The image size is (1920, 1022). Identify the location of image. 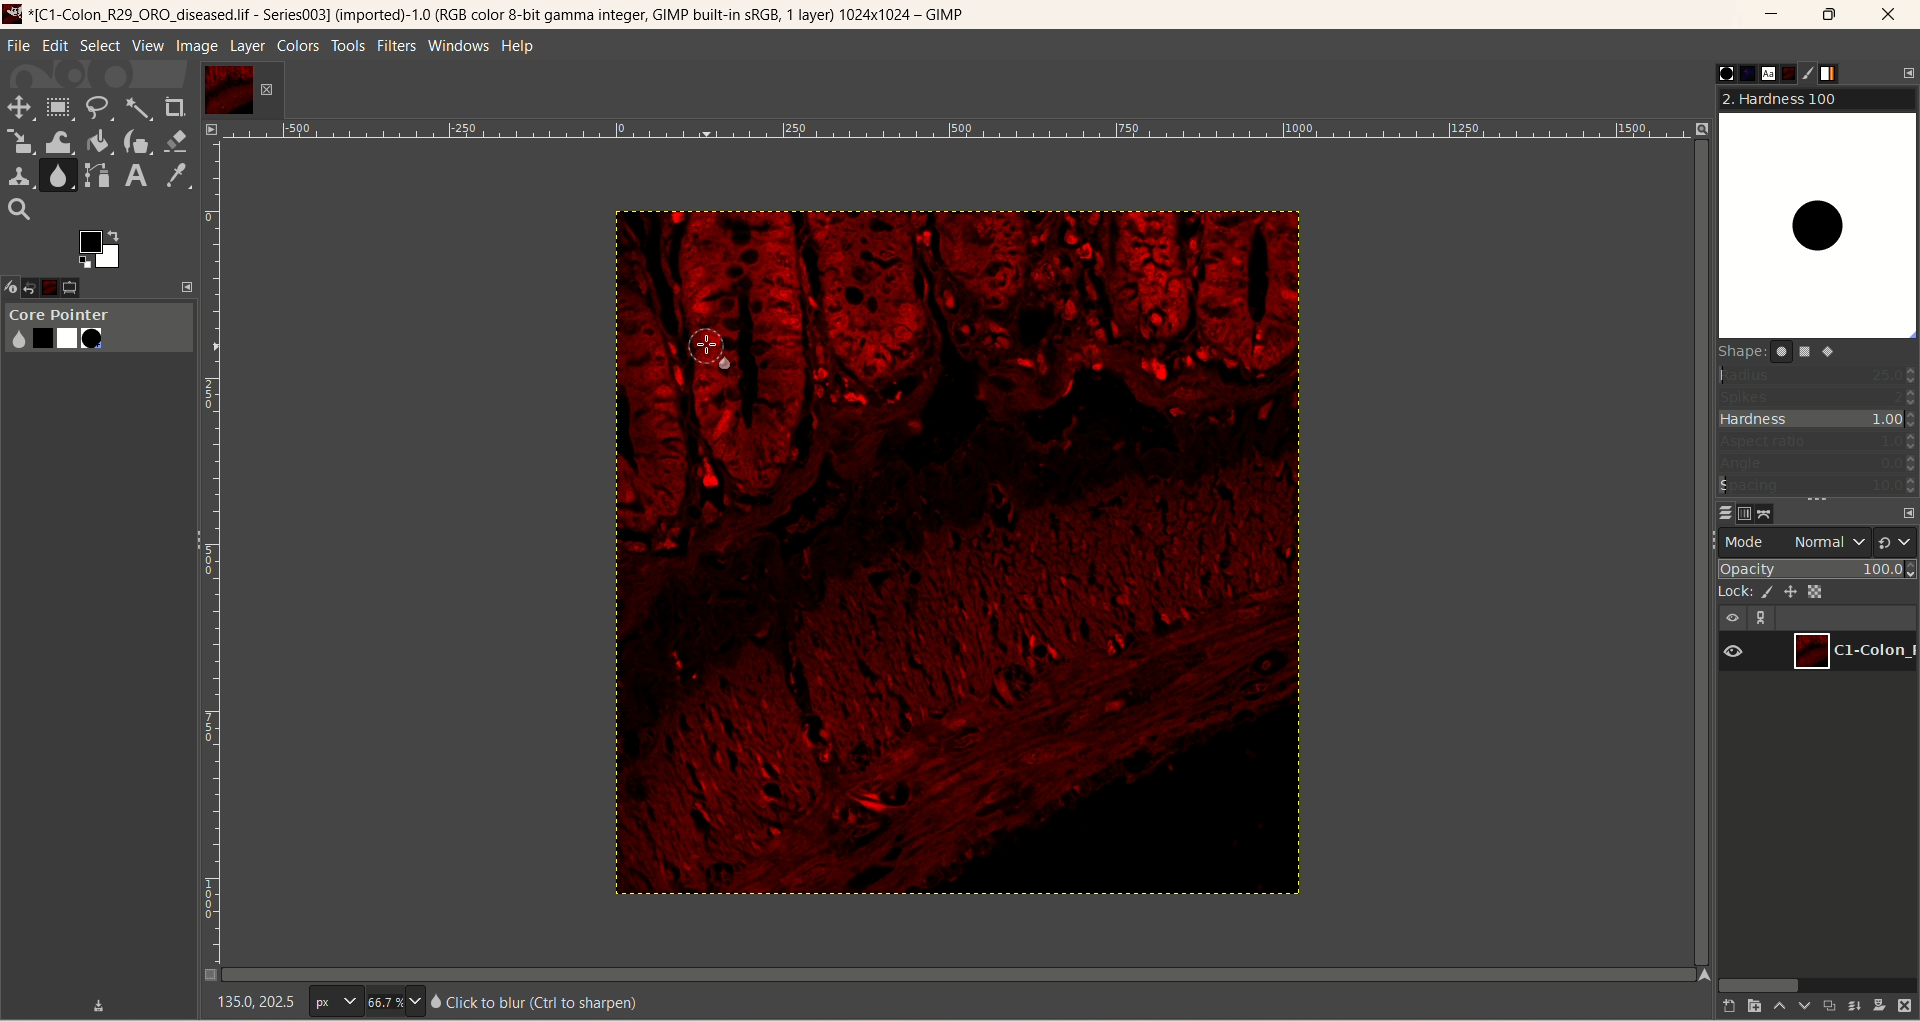
(941, 559).